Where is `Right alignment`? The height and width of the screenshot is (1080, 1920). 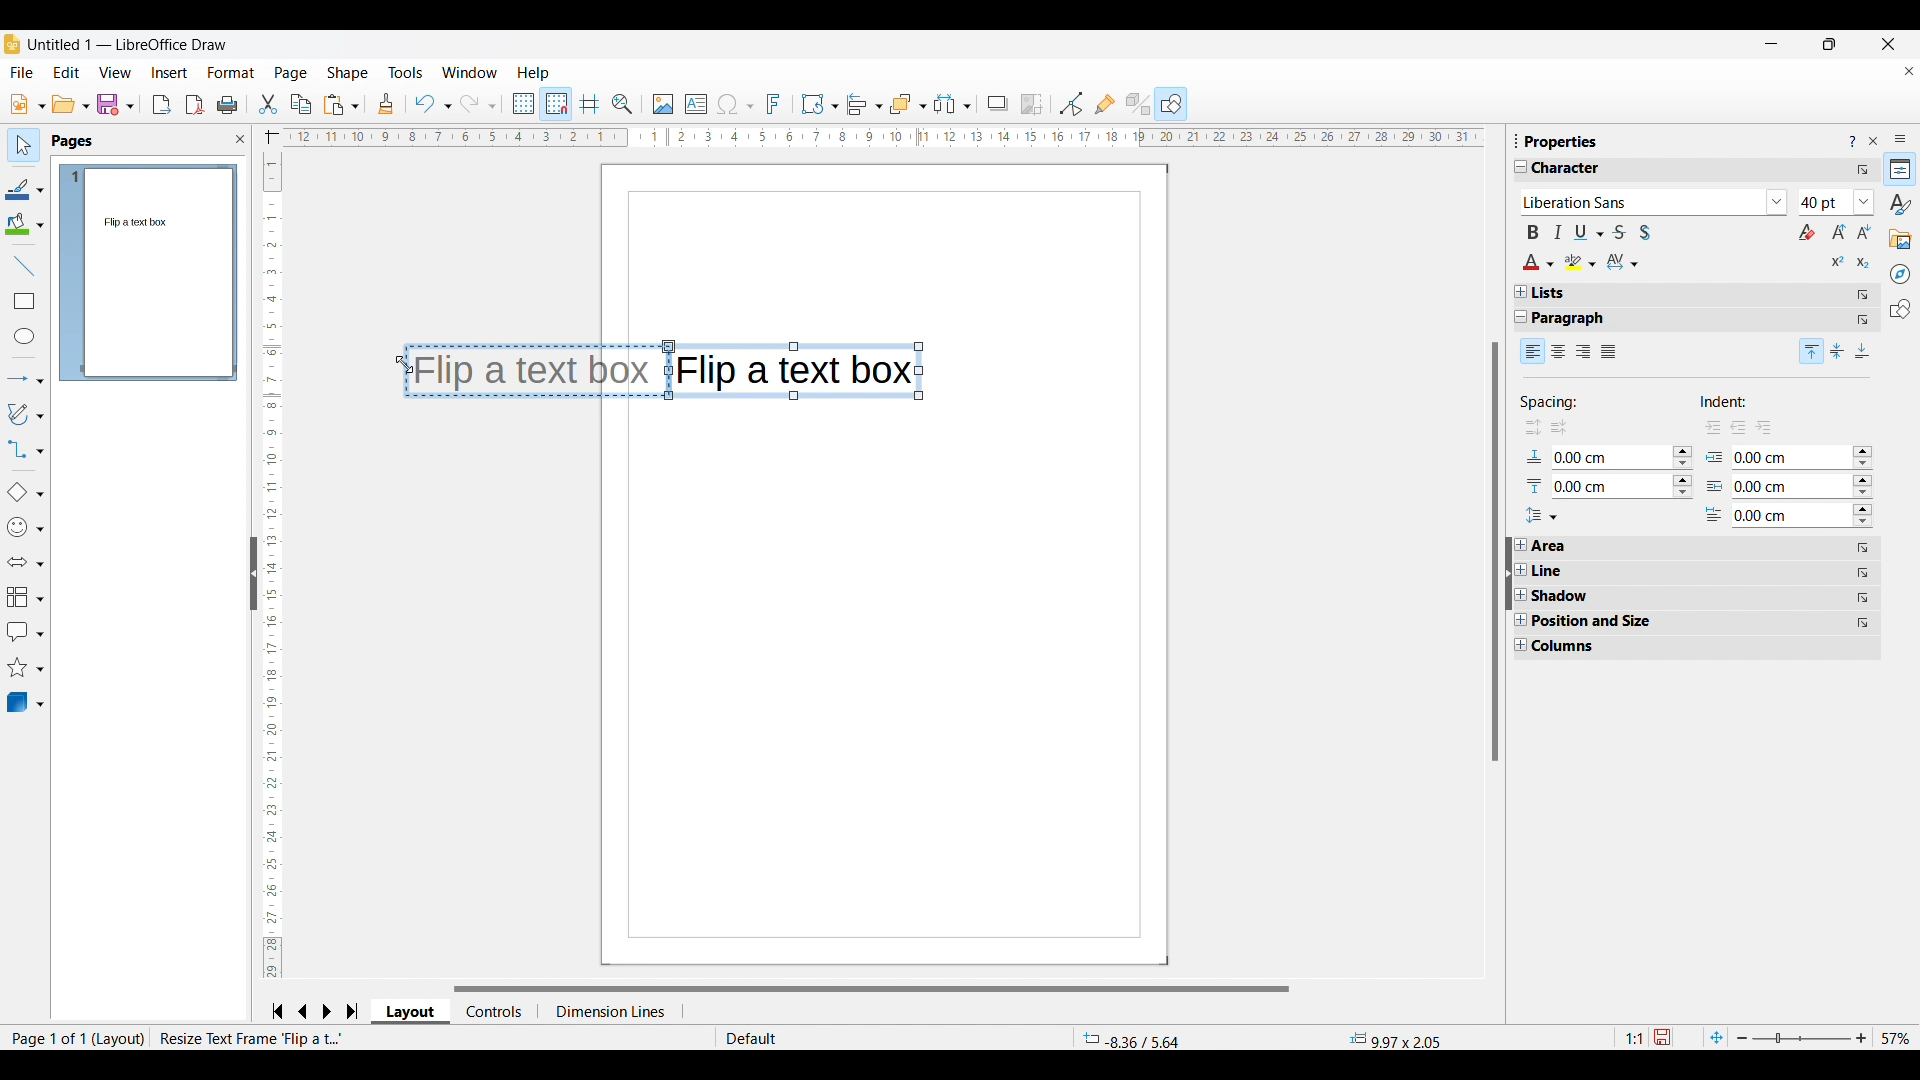 Right alignment is located at coordinates (1583, 353).